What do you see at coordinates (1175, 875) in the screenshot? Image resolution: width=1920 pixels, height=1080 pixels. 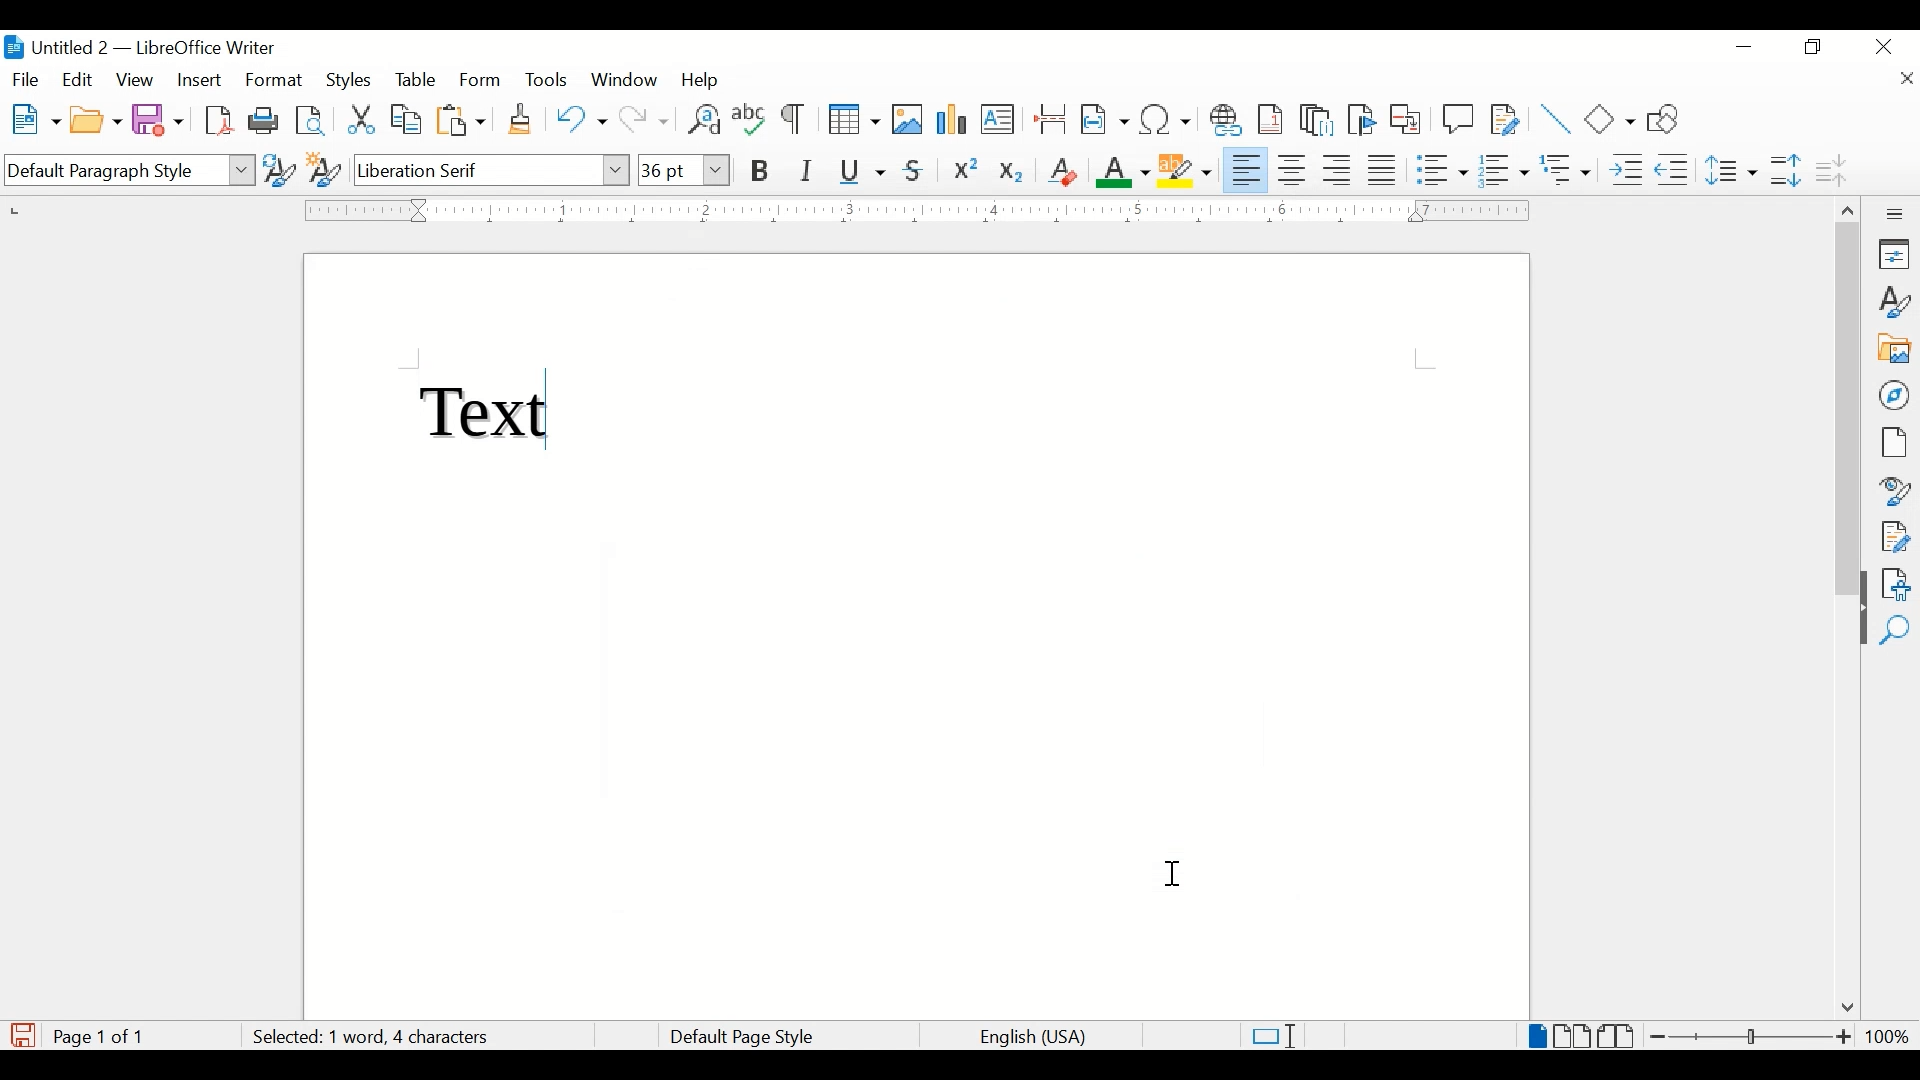 I see `I beam cursor` at bounding box center [1175, 875].